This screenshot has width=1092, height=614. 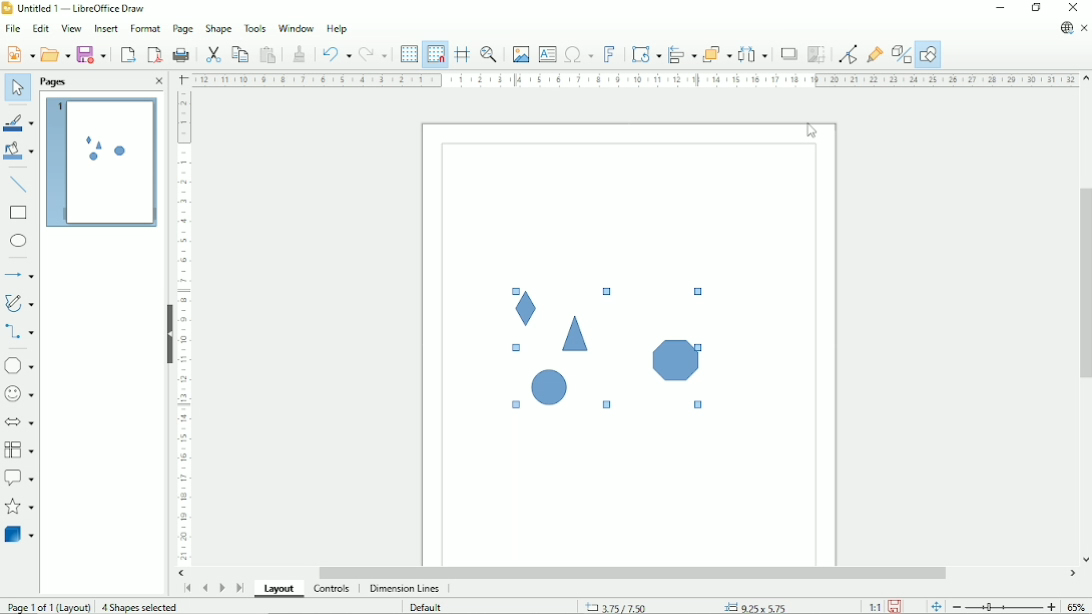 What do you see at coordinates (1084, 286) in the screenshot?
I see `Vertical scrollbar` at bounding box center [1084, 286].